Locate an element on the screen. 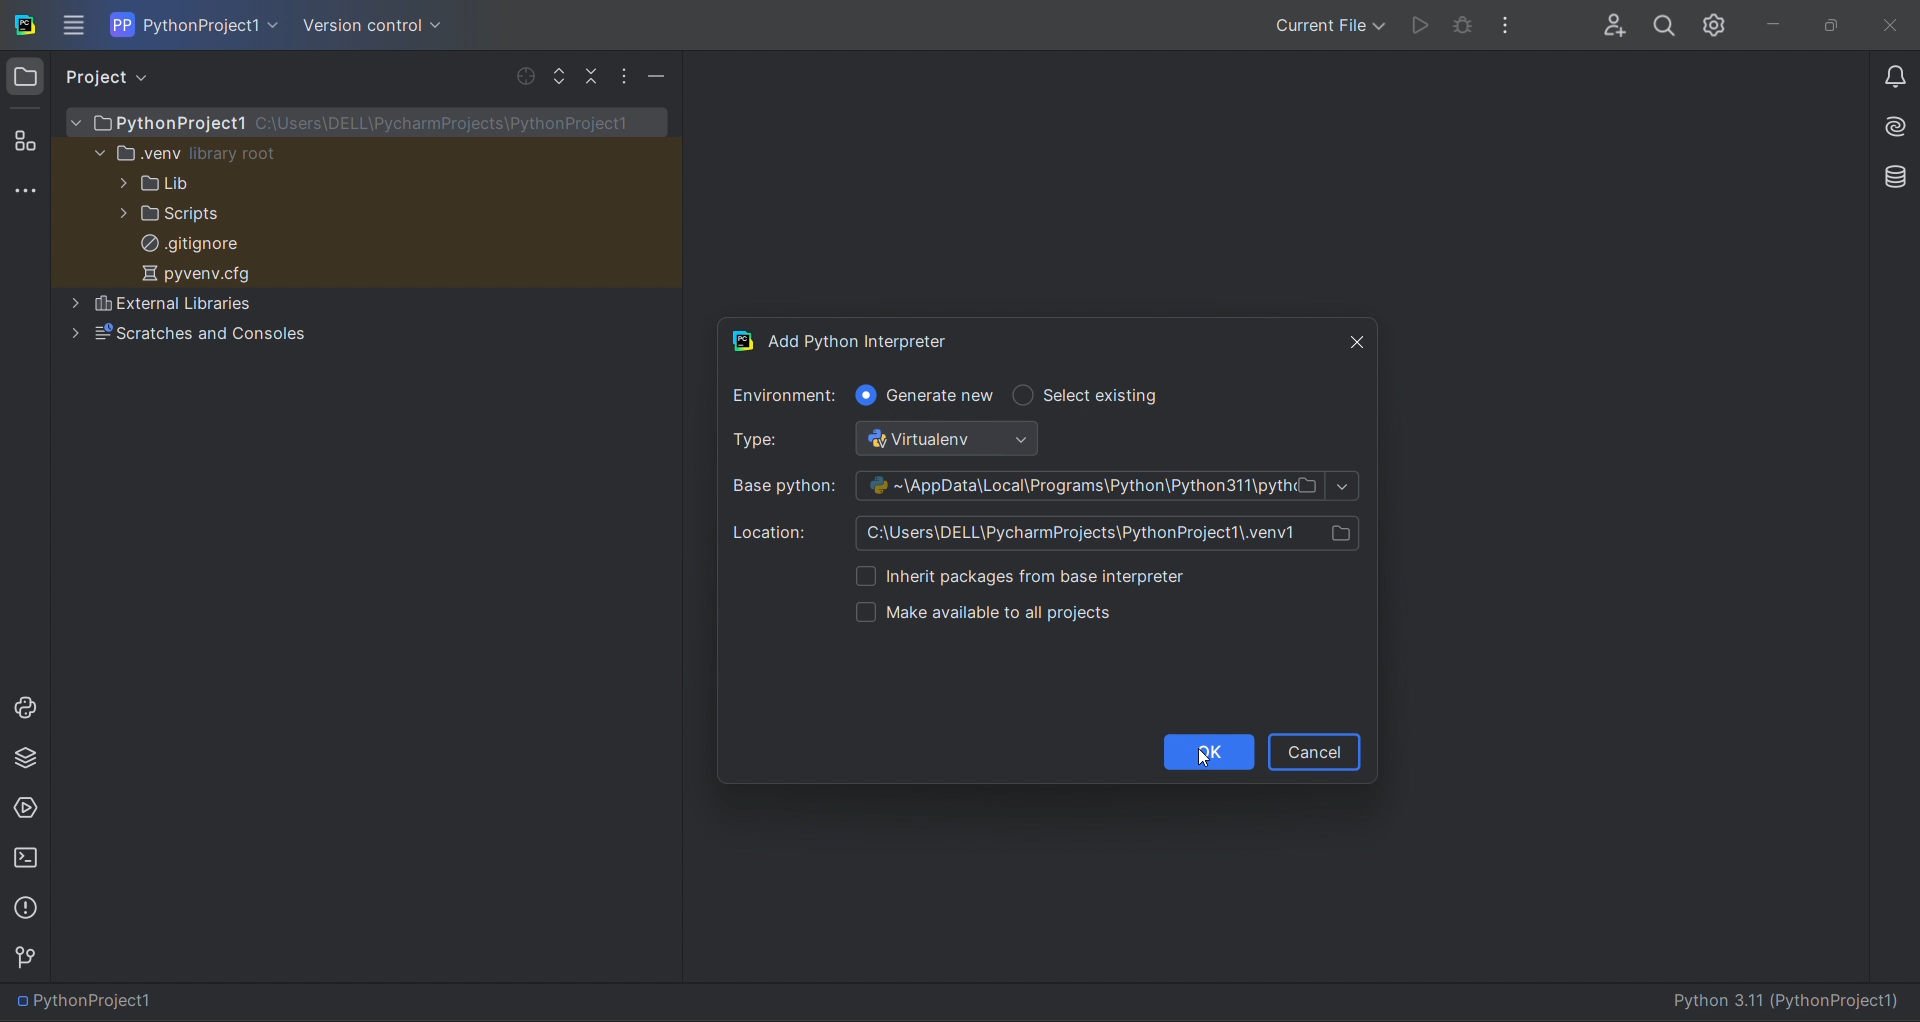 This screenshot has height=1022, width=1920. cancel is located at coordinates (1315, 751).